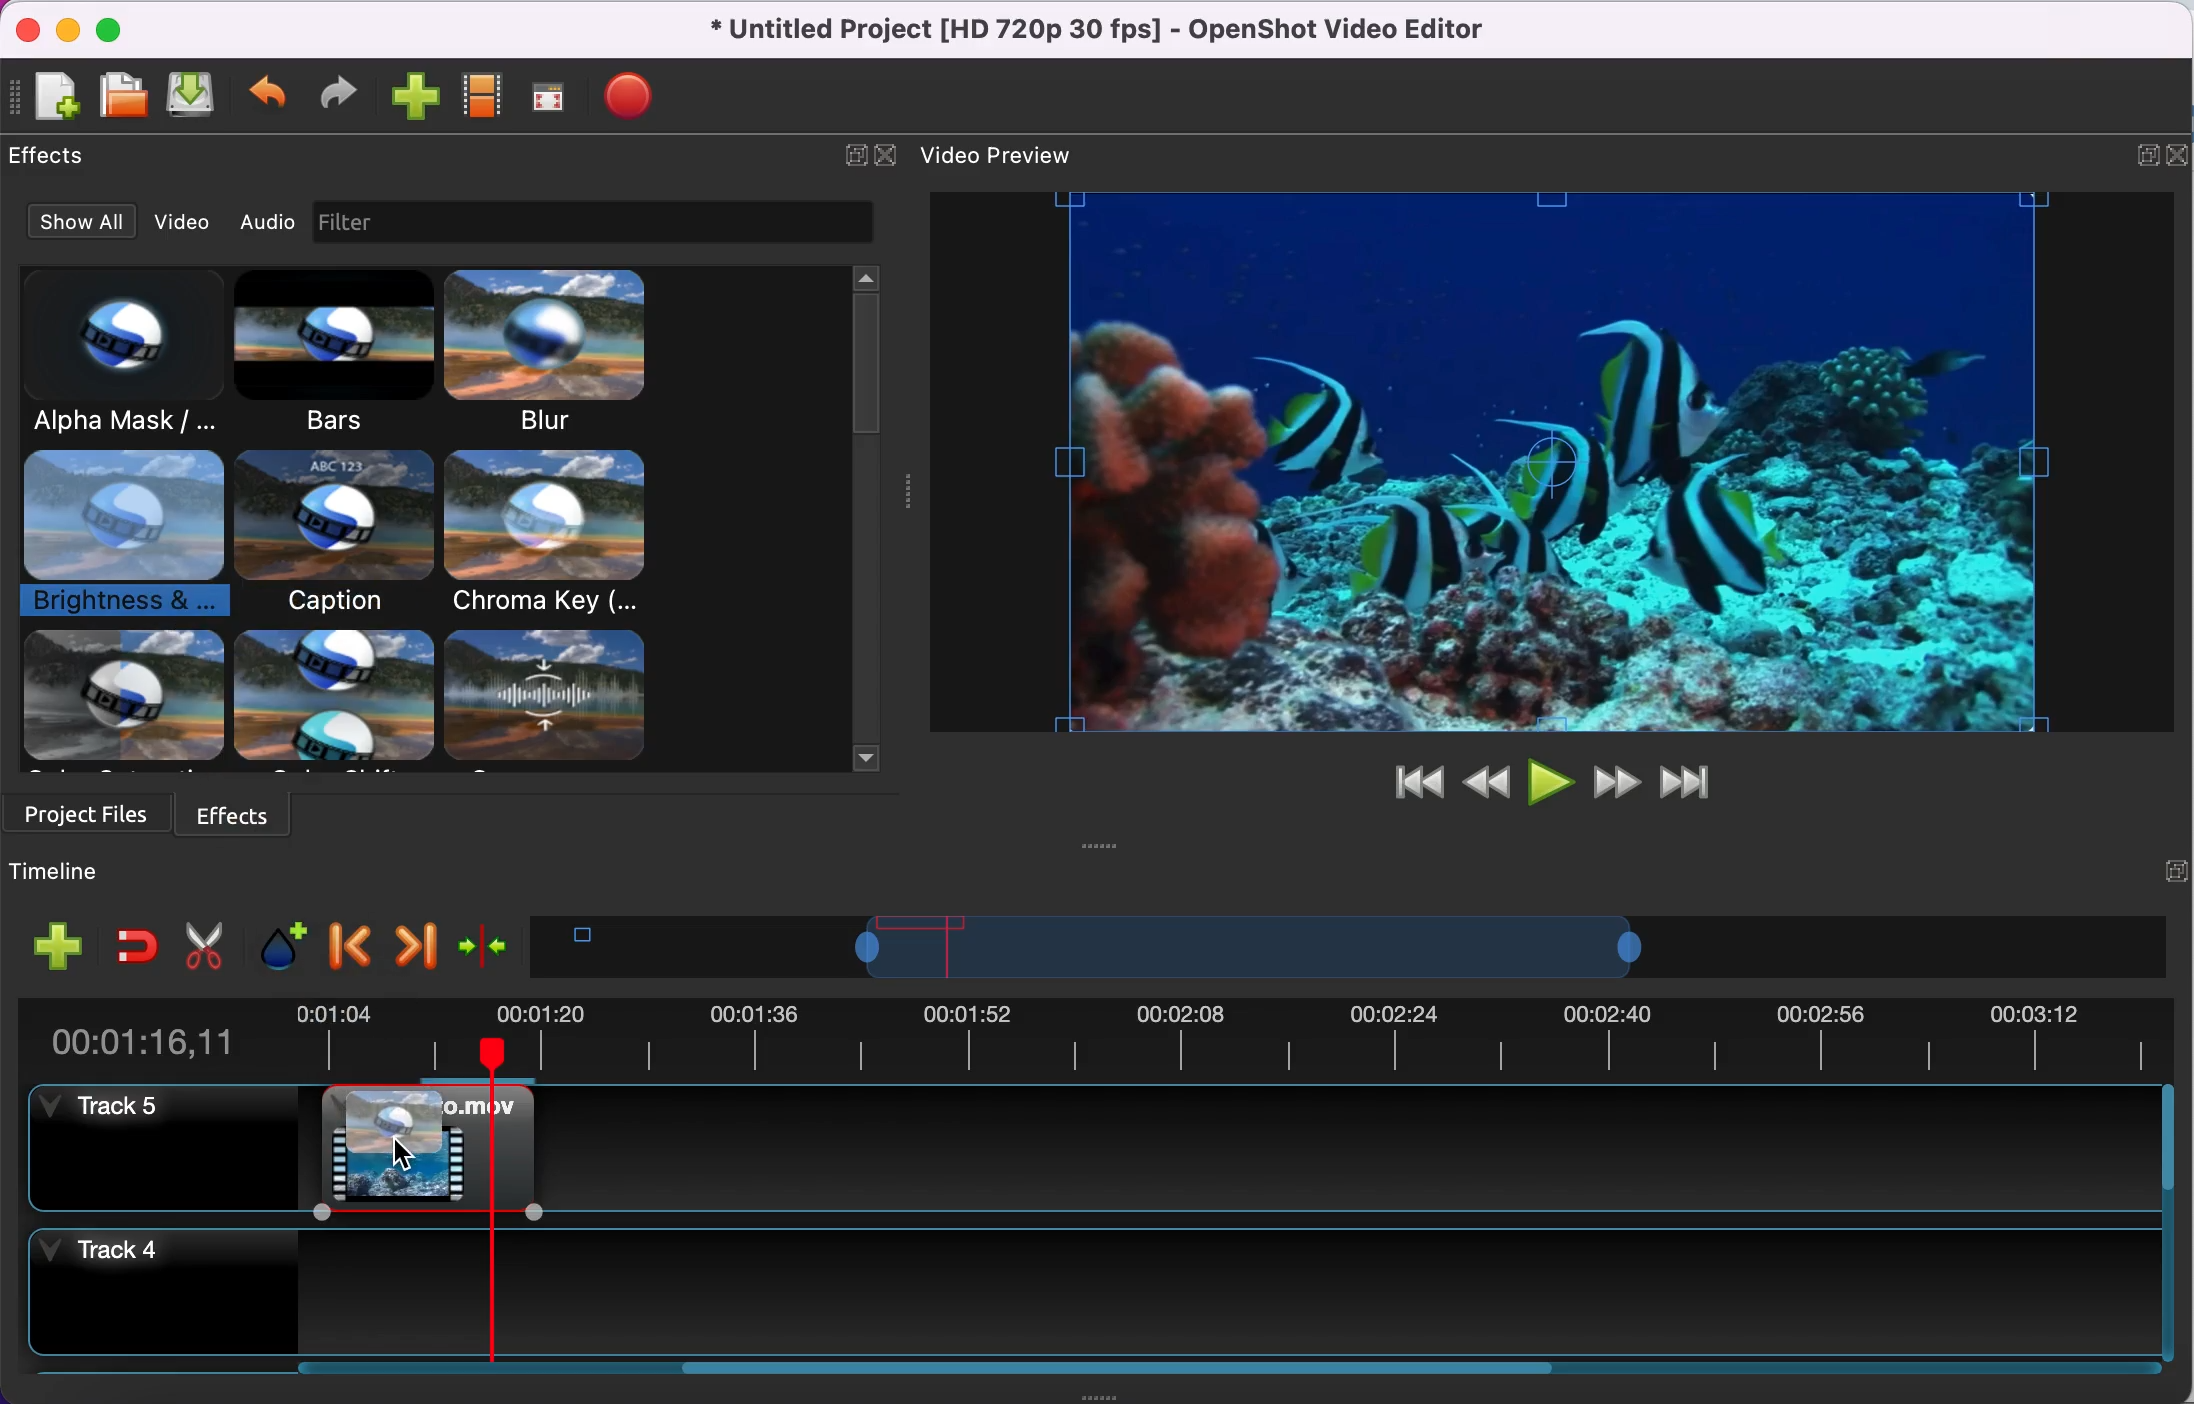  Describe the element at coordinates (1004, 153) in the screenshot. I see `video preview` at that location.